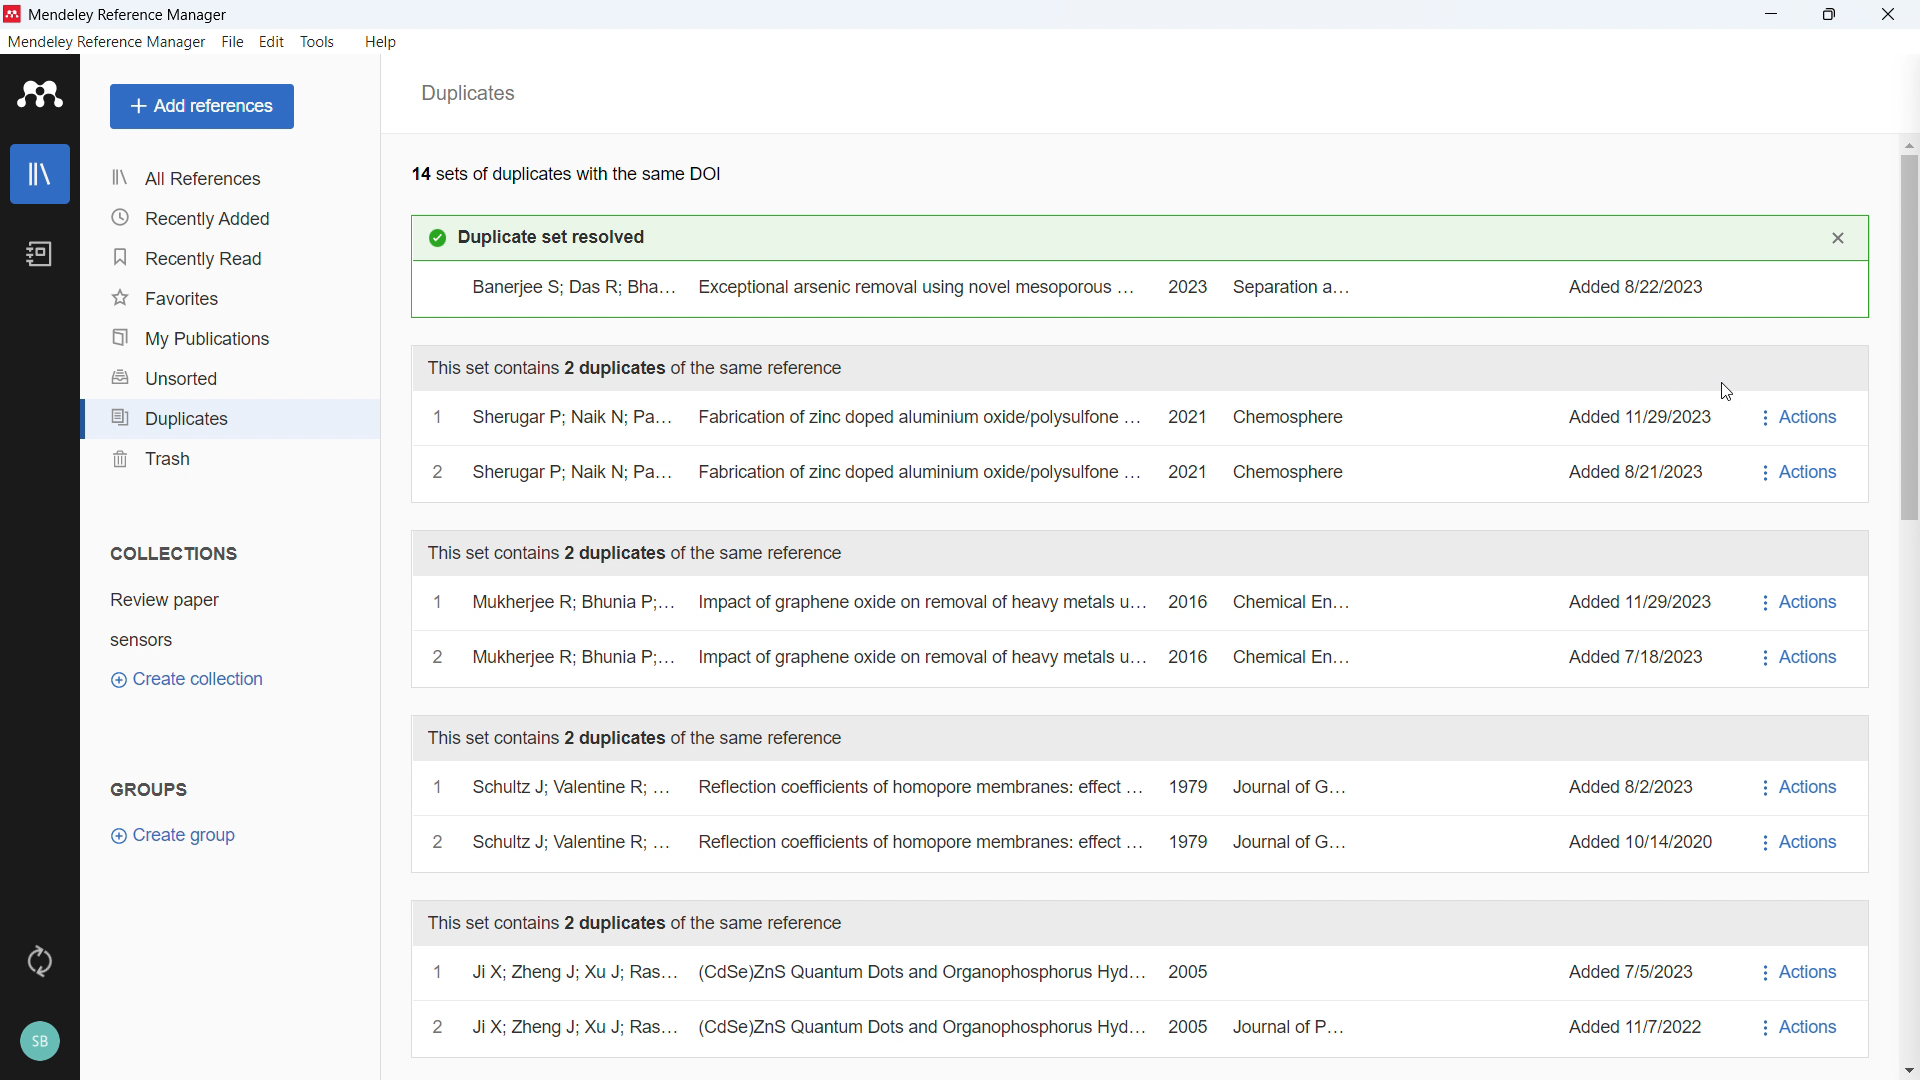  Describe the element at coordinates (1630, 476) in the screenshot. I see `Added 8/21/2023` at that location.